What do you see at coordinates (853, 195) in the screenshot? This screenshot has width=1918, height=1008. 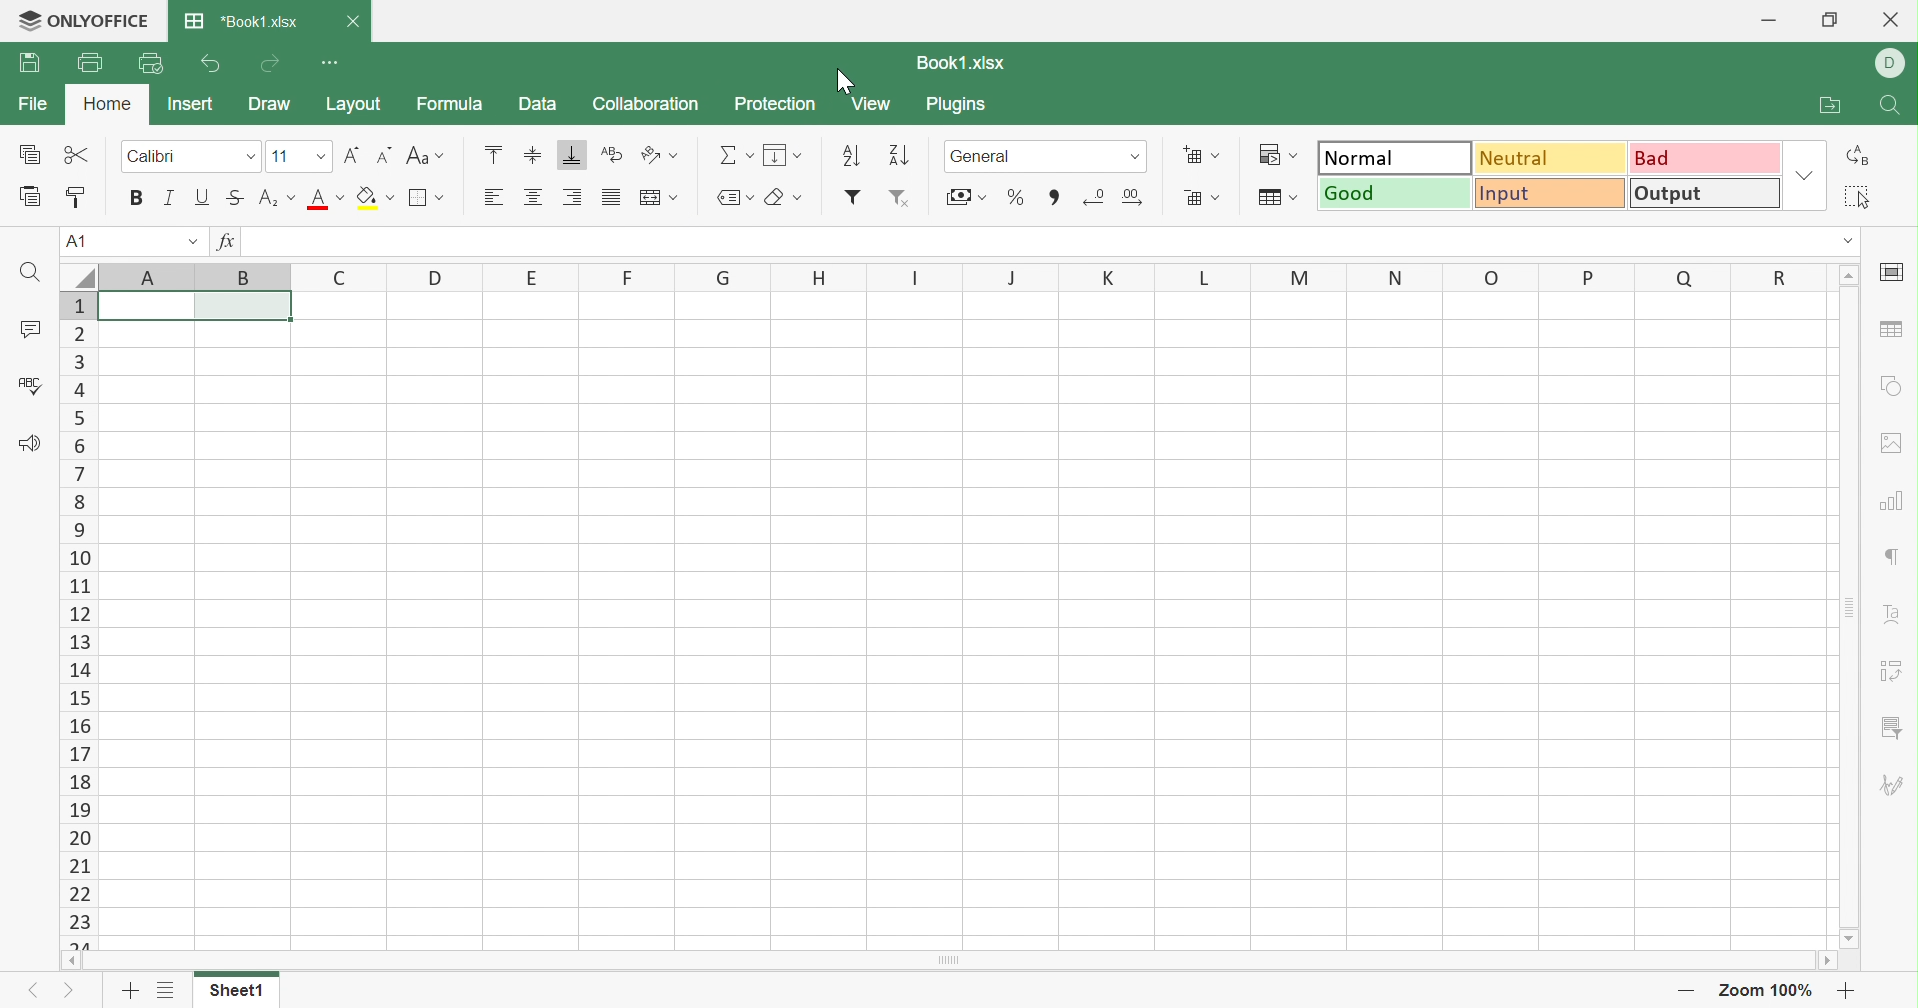 I see `Filter` at bounding box center [853, 195].